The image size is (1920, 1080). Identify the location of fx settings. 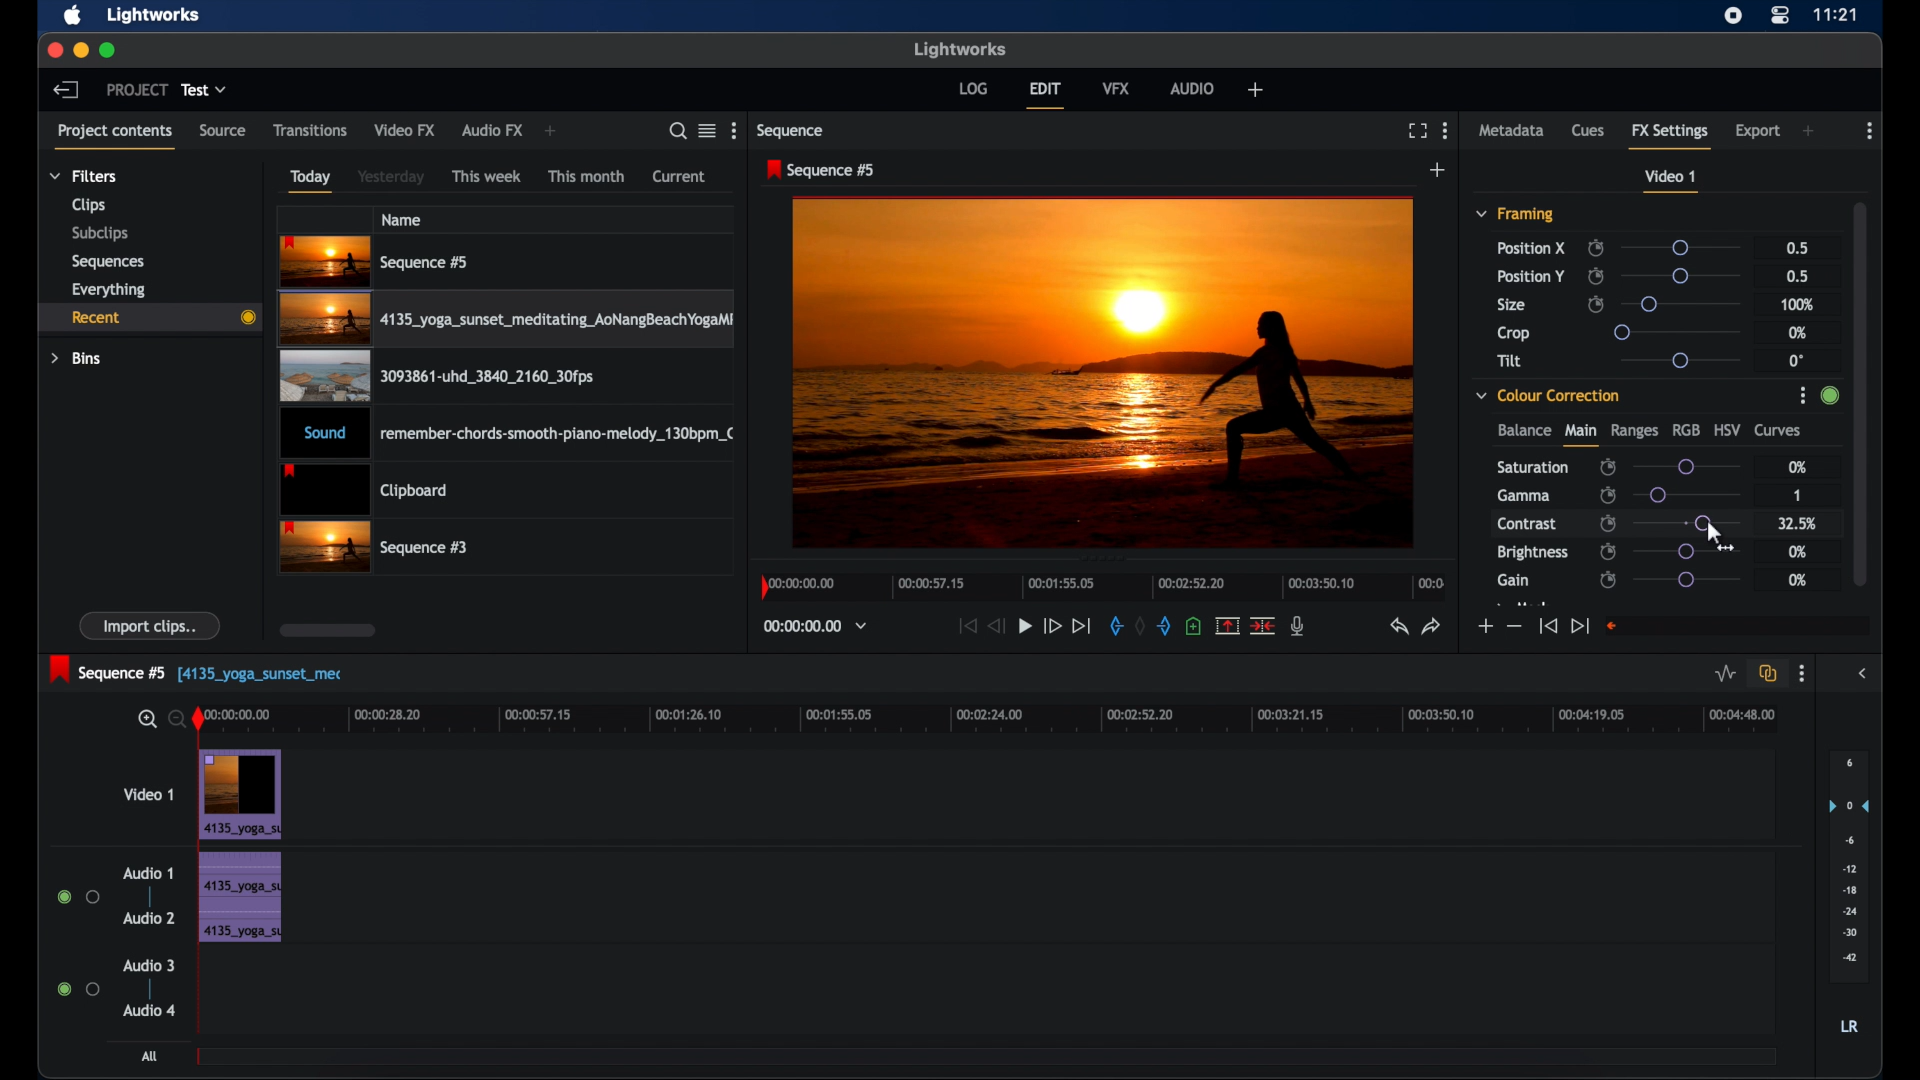
(1670, 133).